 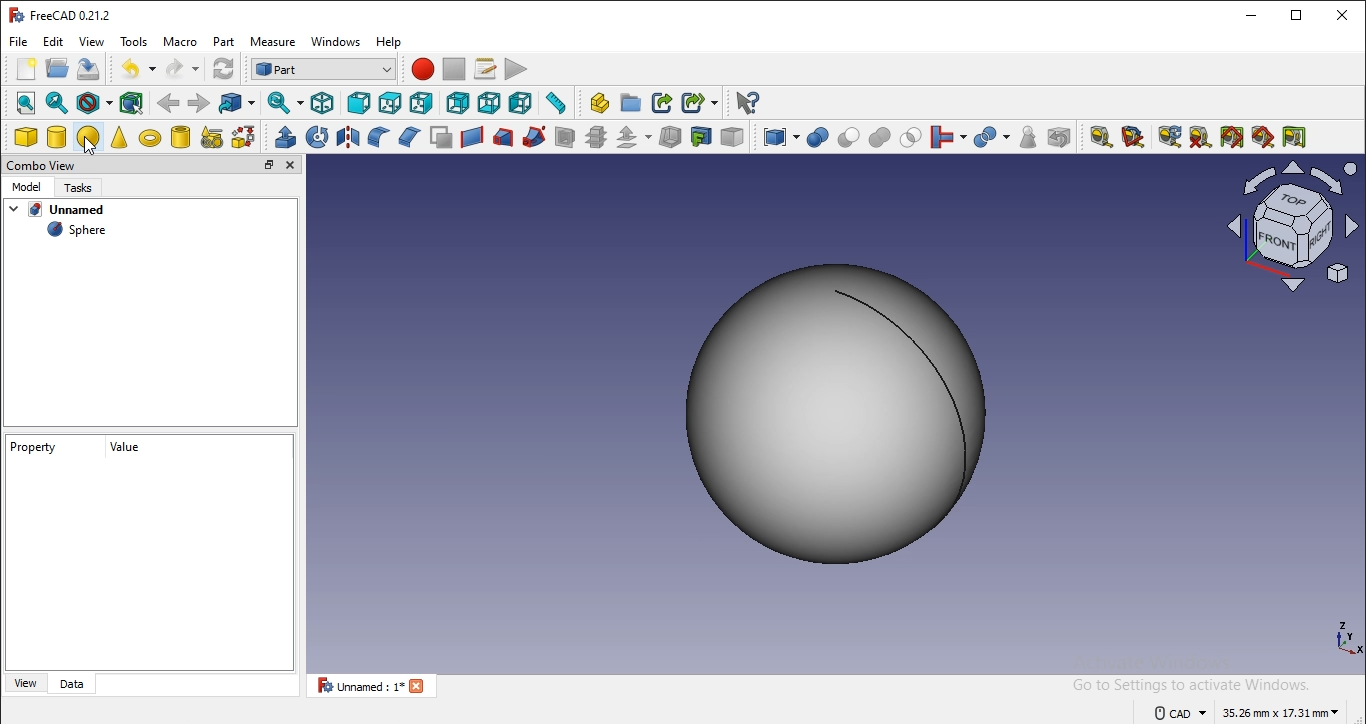 What do you see at coordinates (359, 103) in the screenshot?
I see `front` at bounding box center [359, 103].